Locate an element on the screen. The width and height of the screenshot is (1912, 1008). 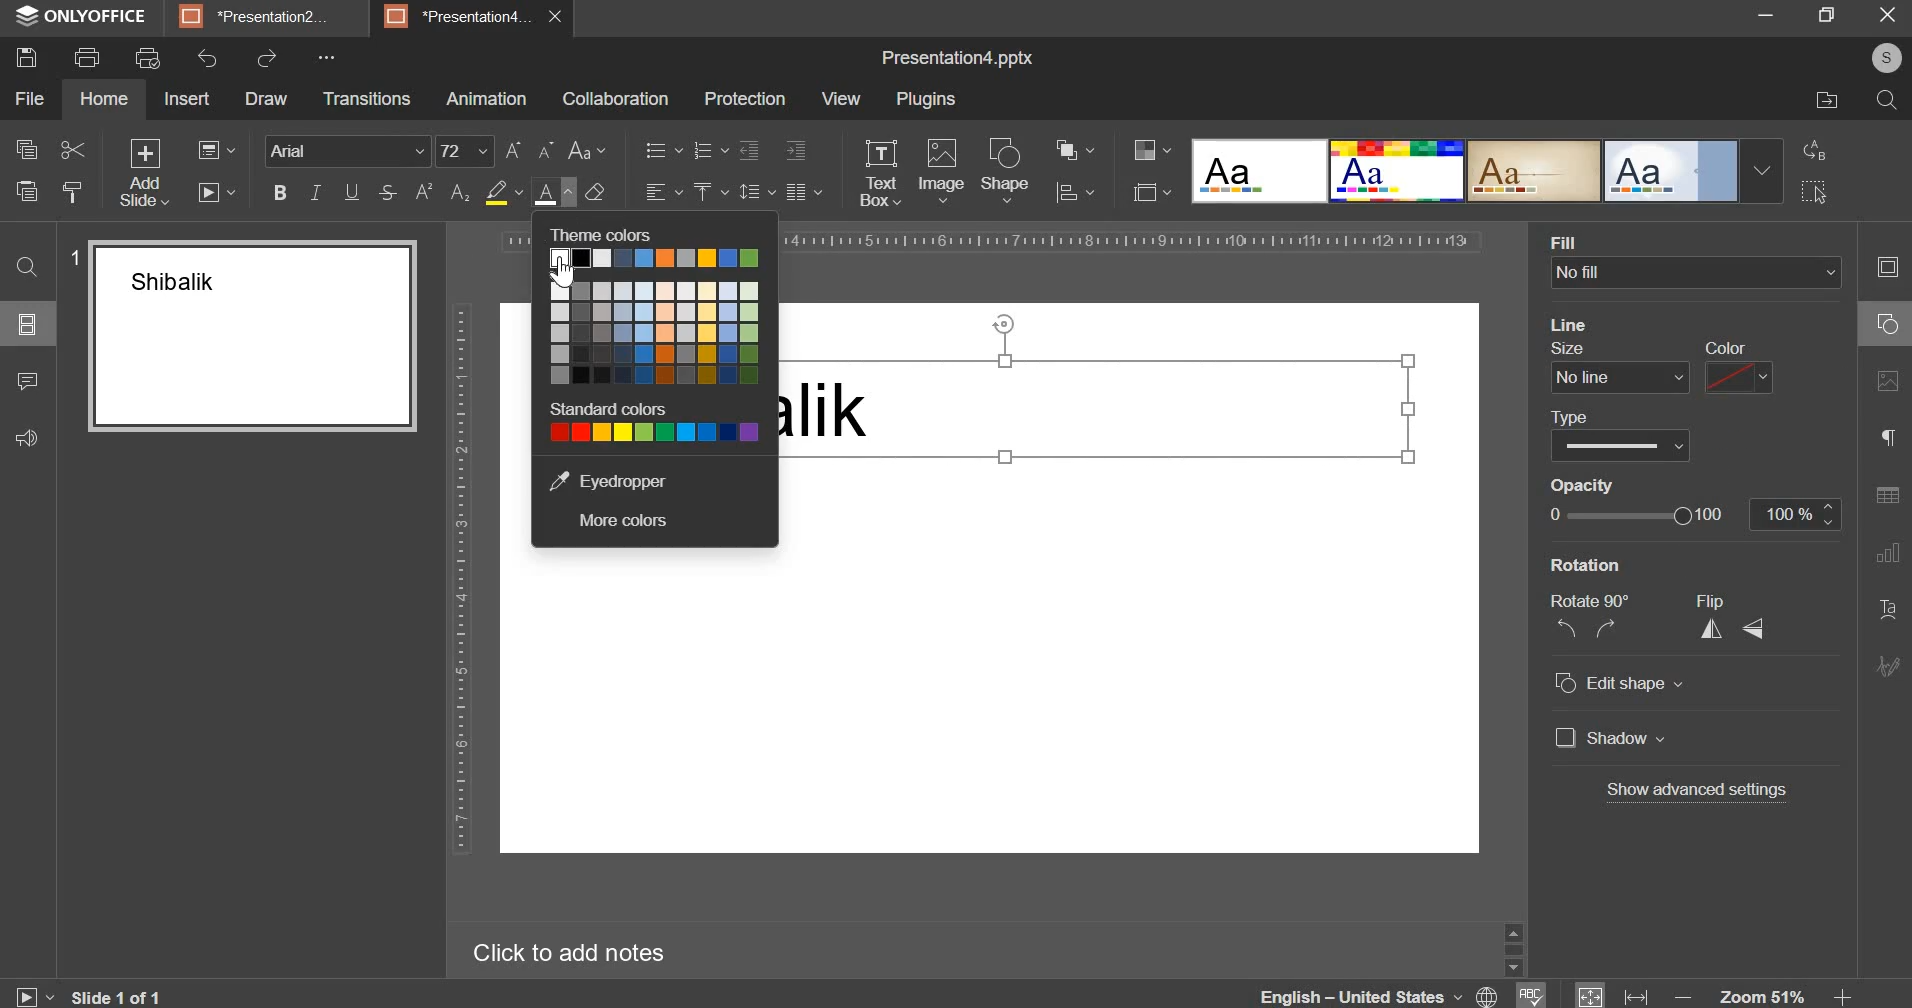
find is located at coordinates (28, 269).